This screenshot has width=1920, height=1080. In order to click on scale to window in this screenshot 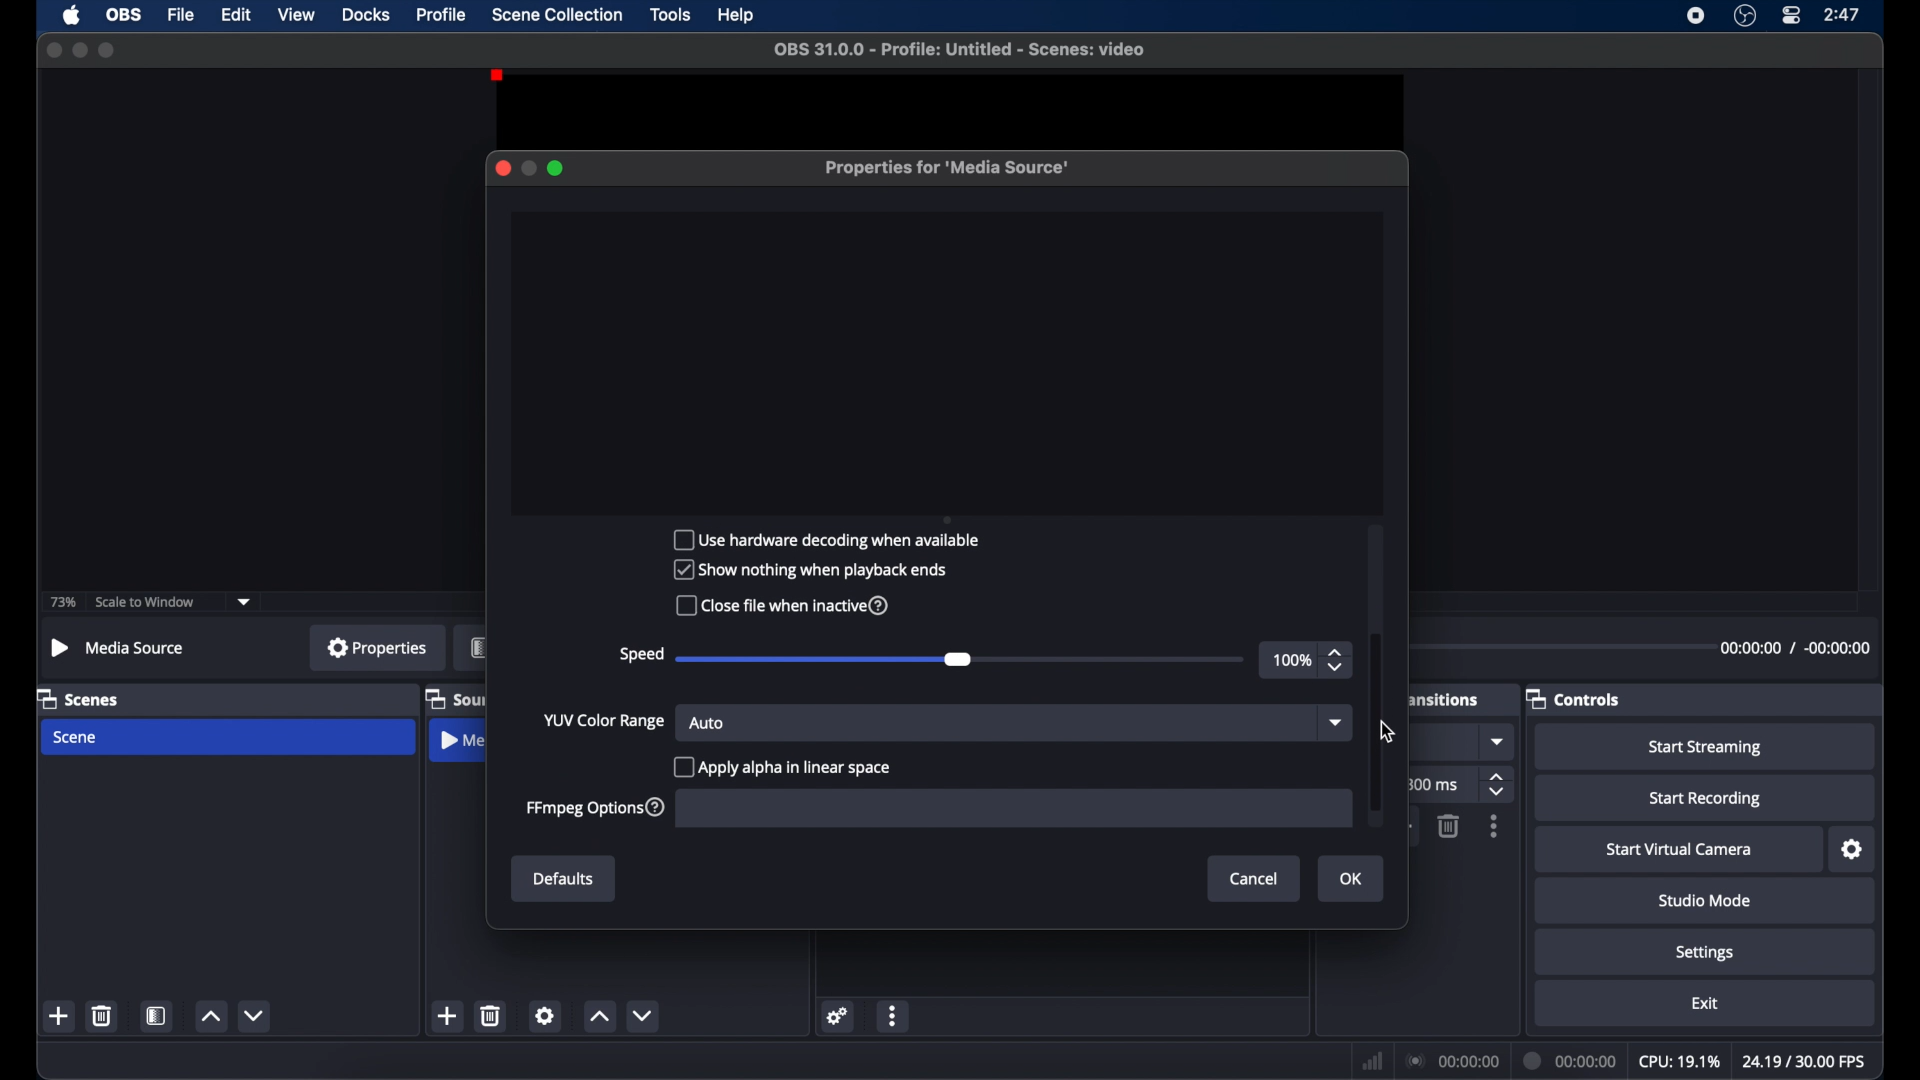, I will do `click(145, 603)`.